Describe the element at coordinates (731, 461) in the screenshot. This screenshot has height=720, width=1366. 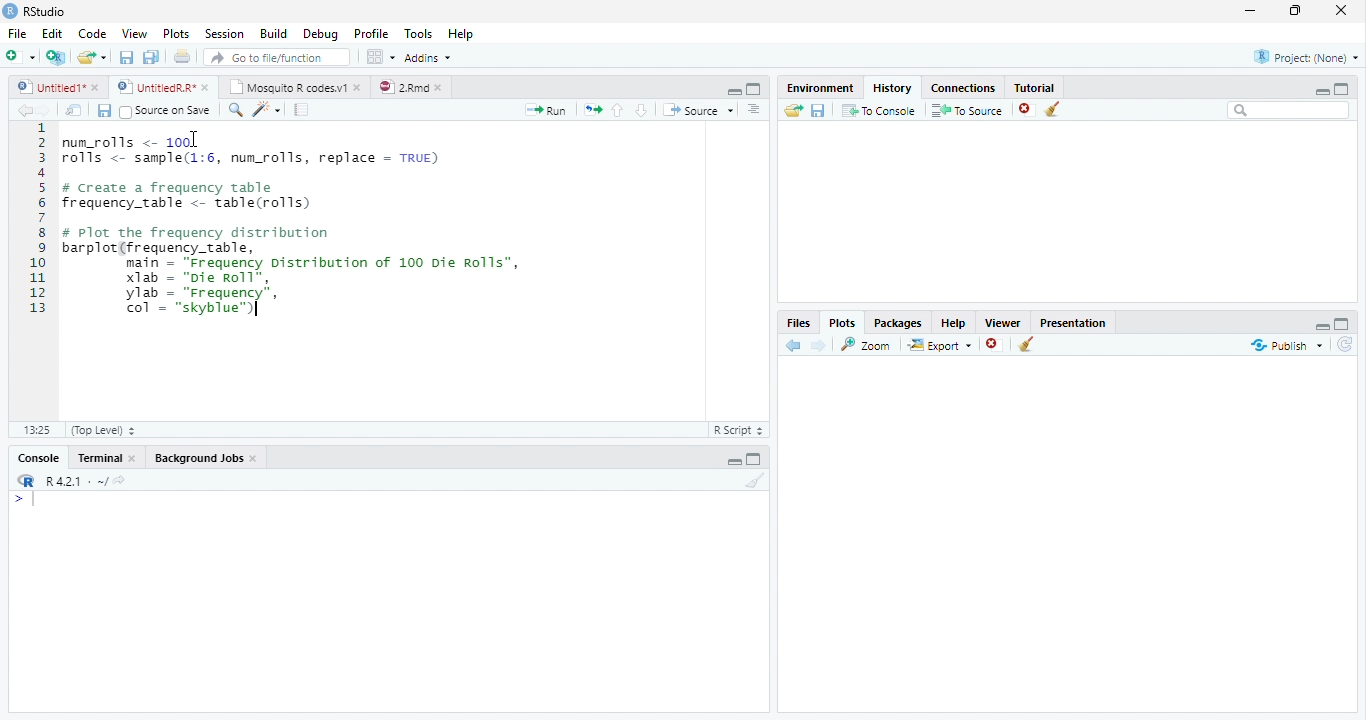
I see `Hide` at that location.